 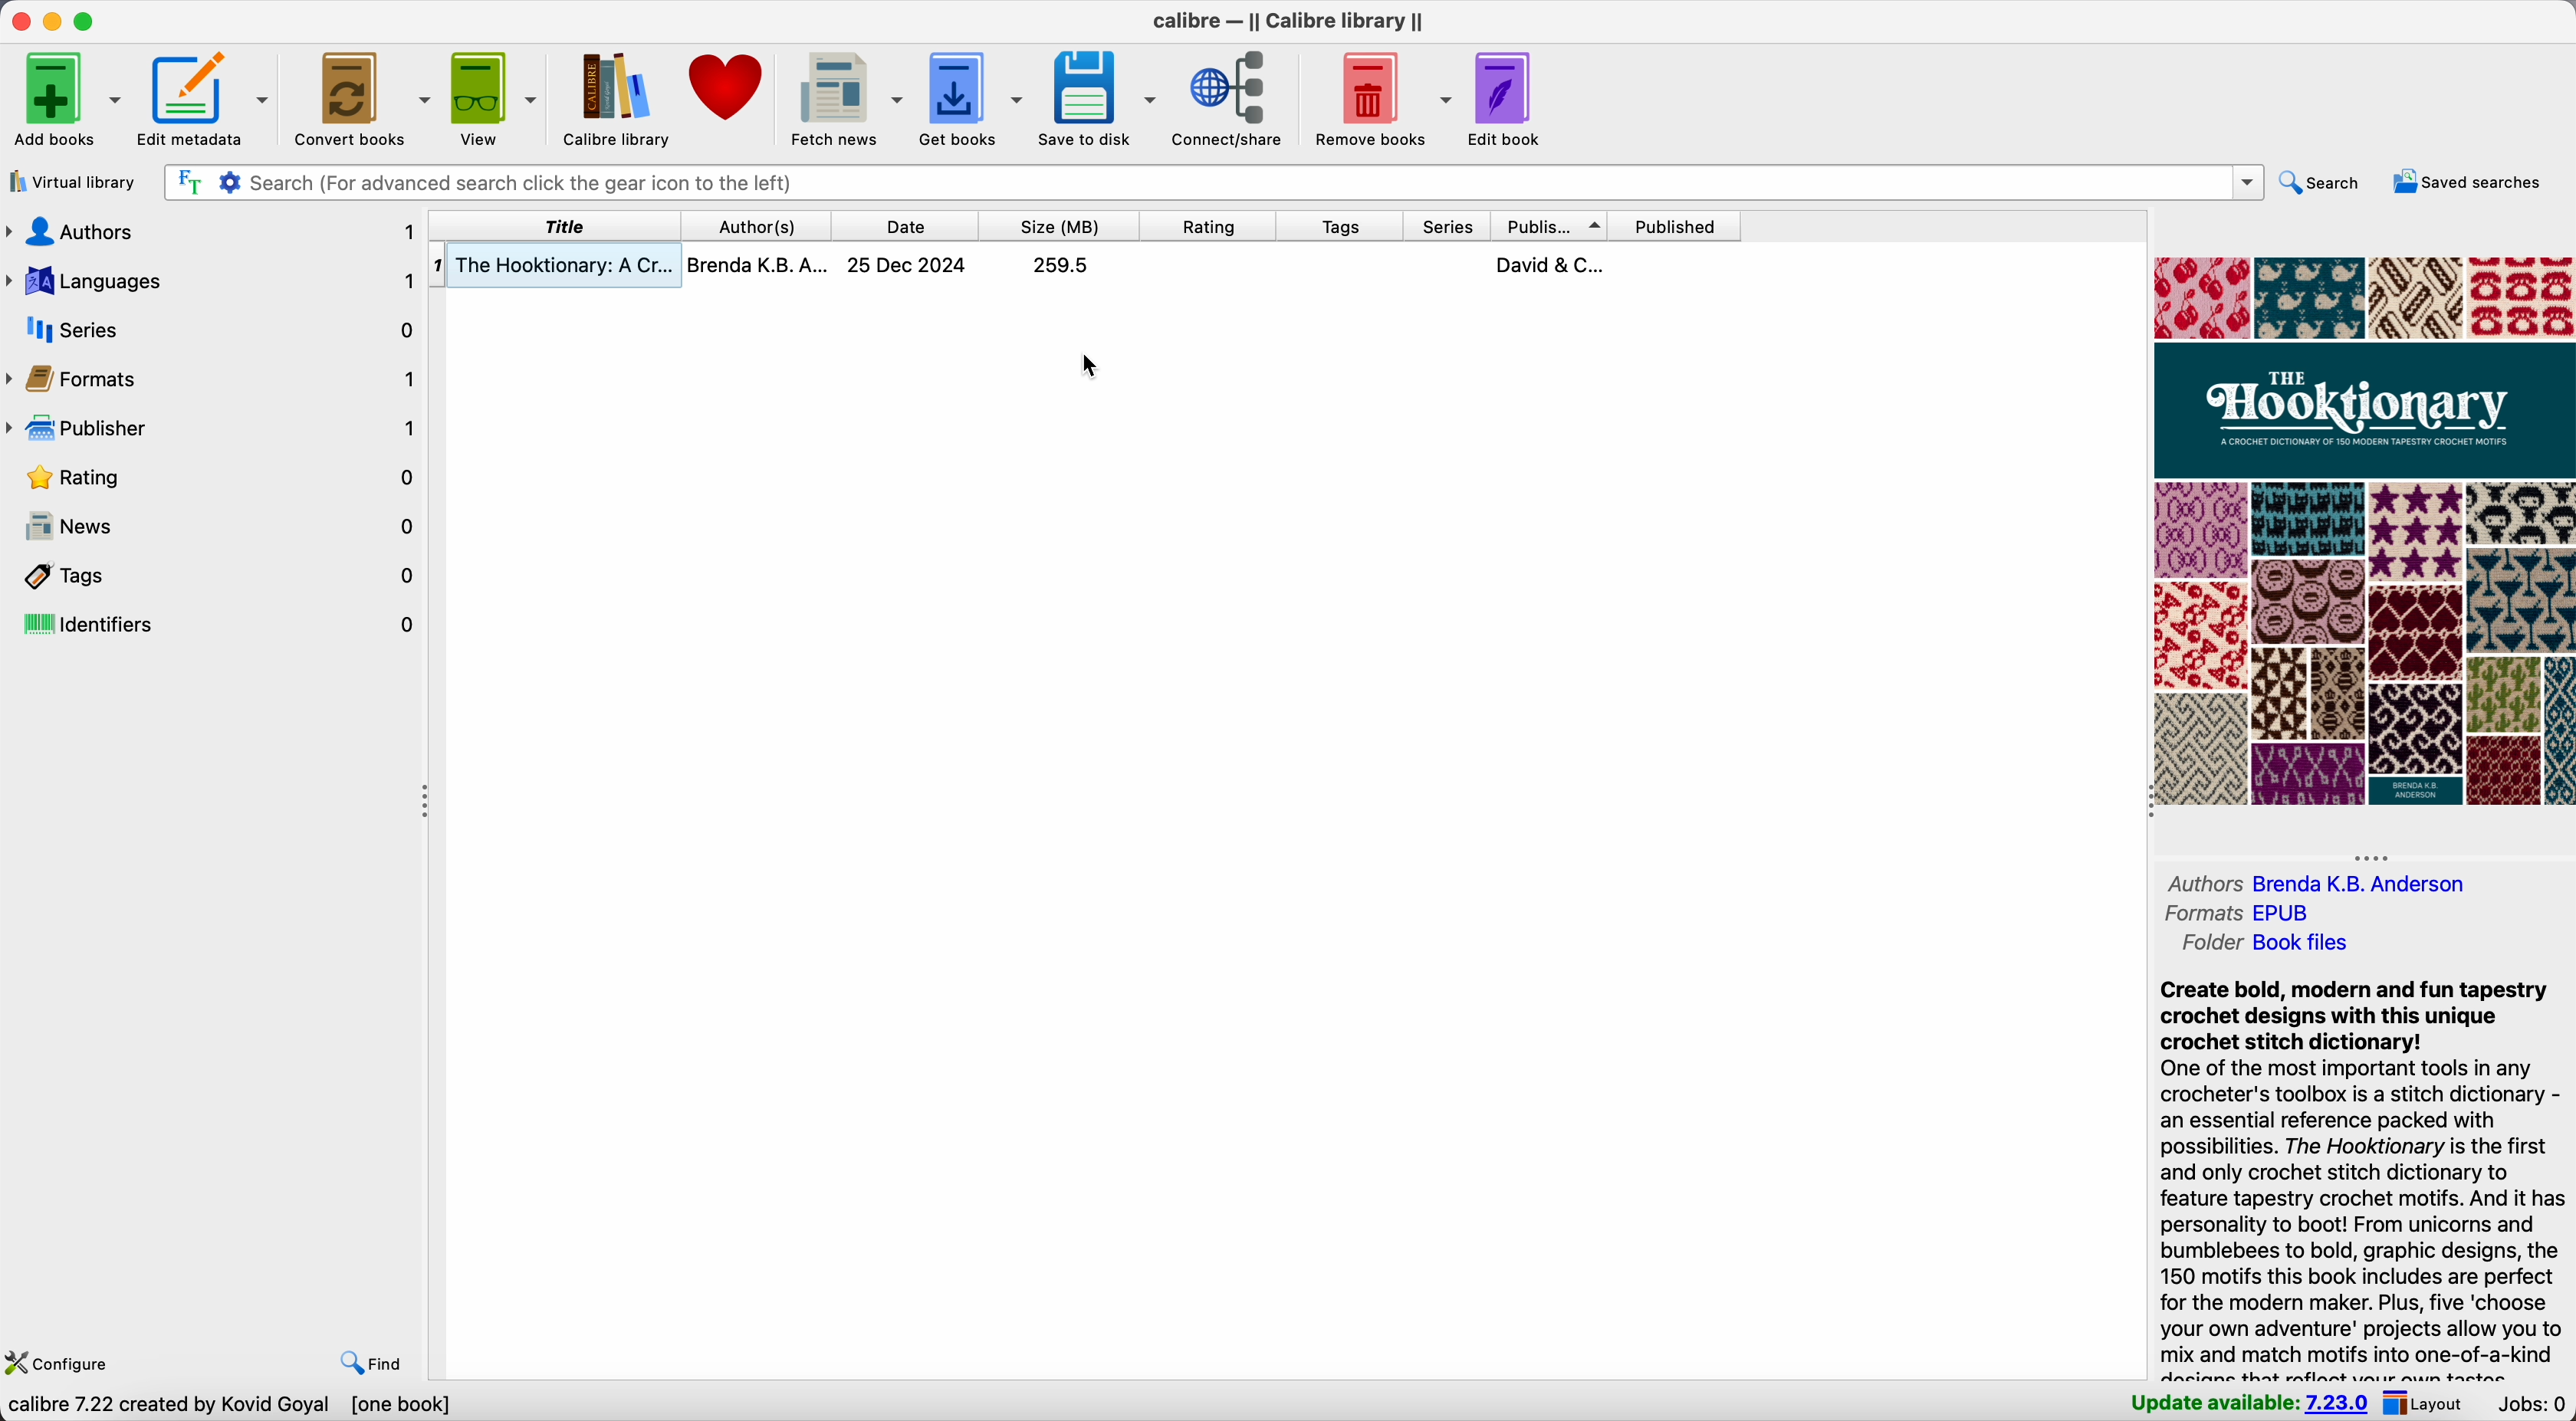 I want to click on Jobs: 0, so click(x=2531, y=1403).